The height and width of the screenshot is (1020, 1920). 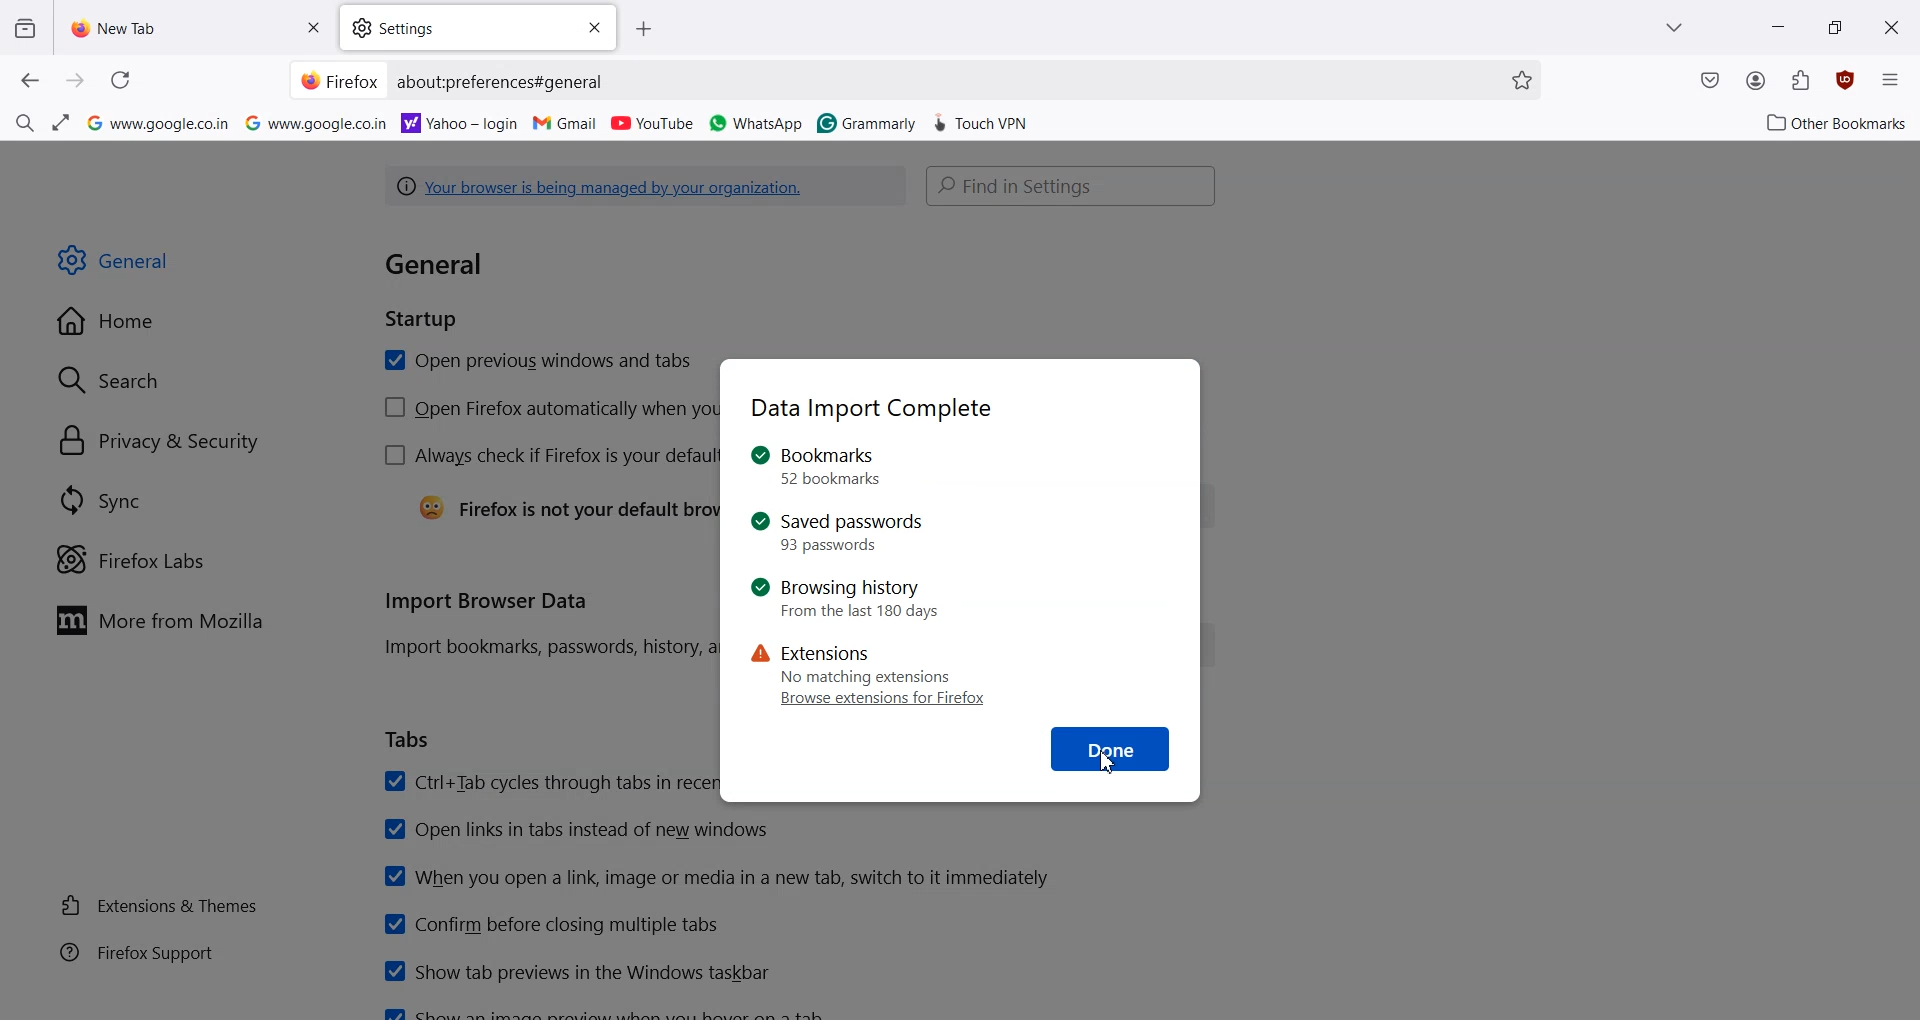 I want to click on Open previous windows and tabs, so click(x=536, y=361).